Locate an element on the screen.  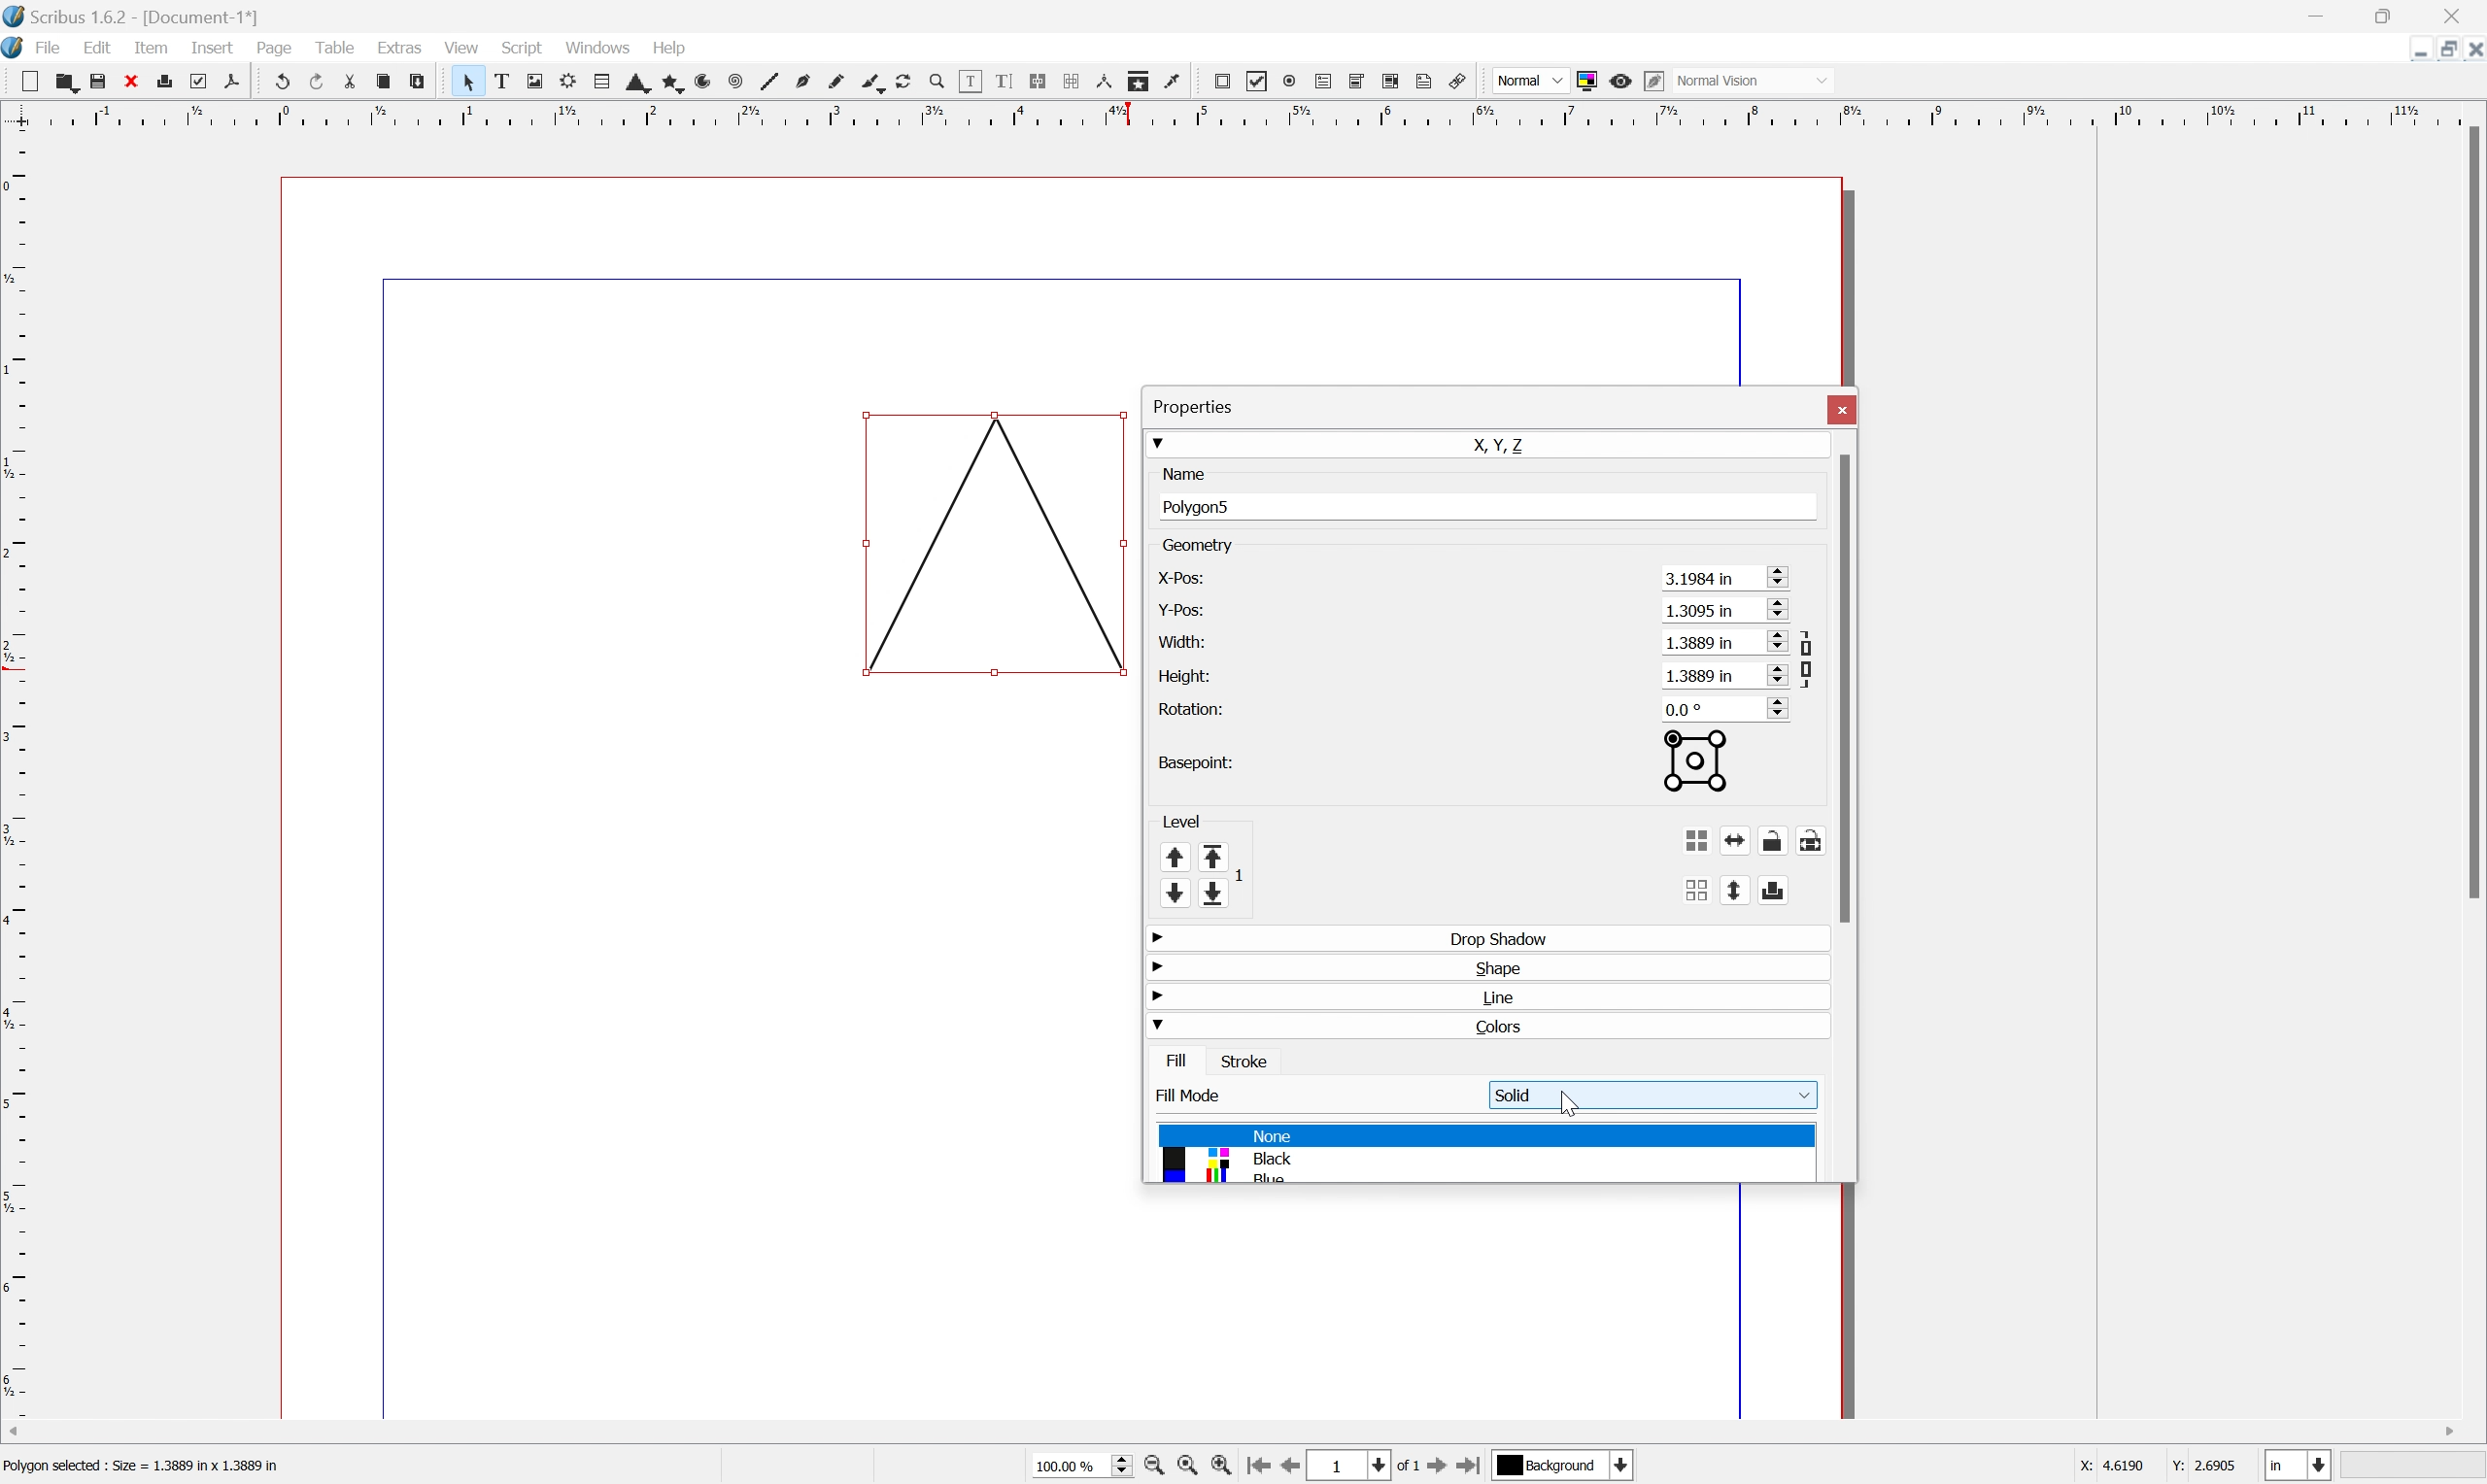
Go to next page is located at coordinates (1438, 1467).